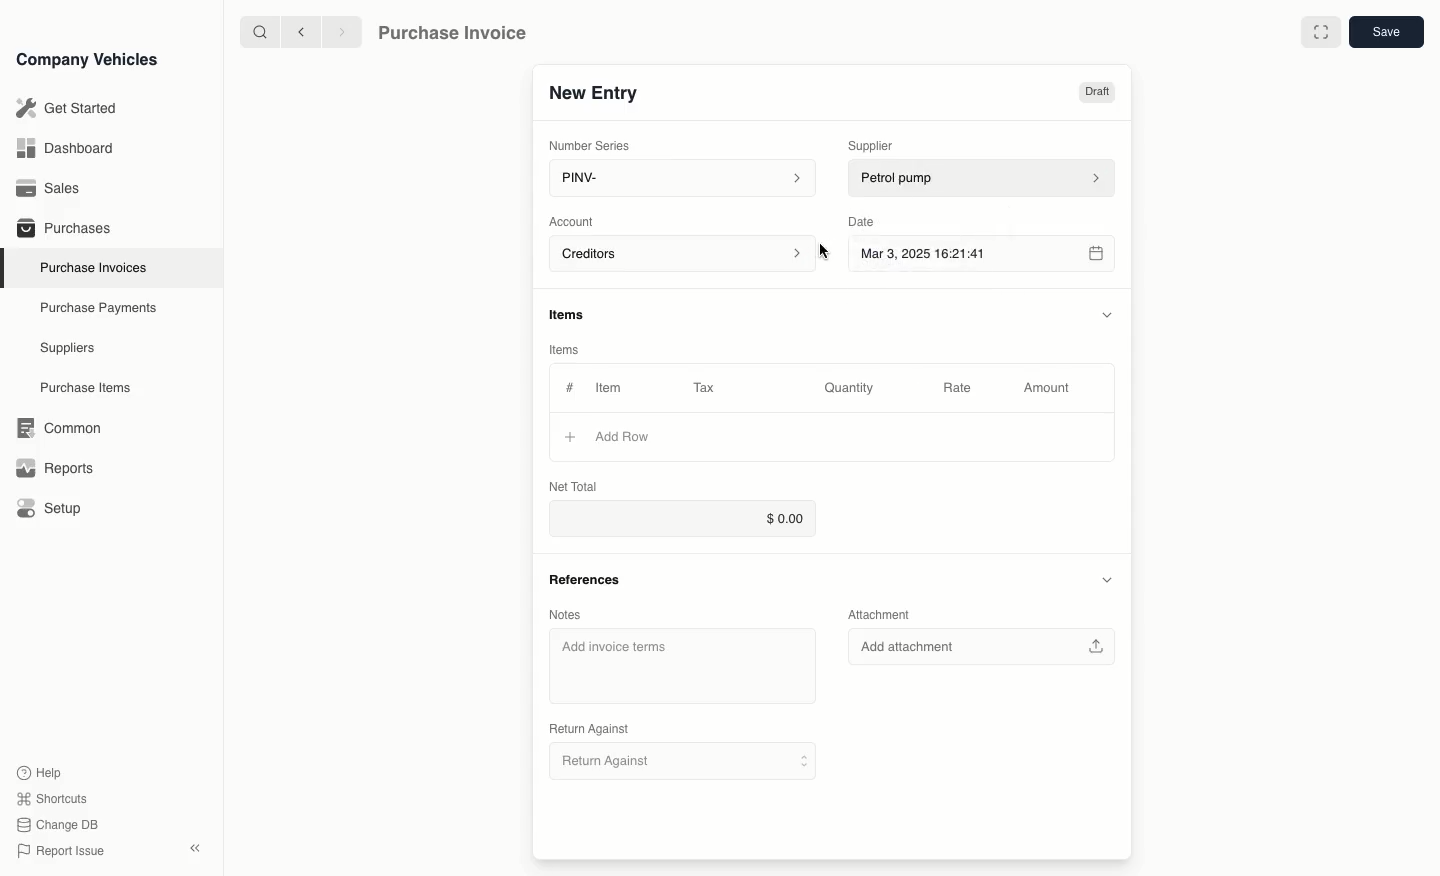 This screenshot has width=1440, height=876. What do you see at coordinates (1098, 255) in the screenshot?
I see `calender` at bounding box center [1098, 255].